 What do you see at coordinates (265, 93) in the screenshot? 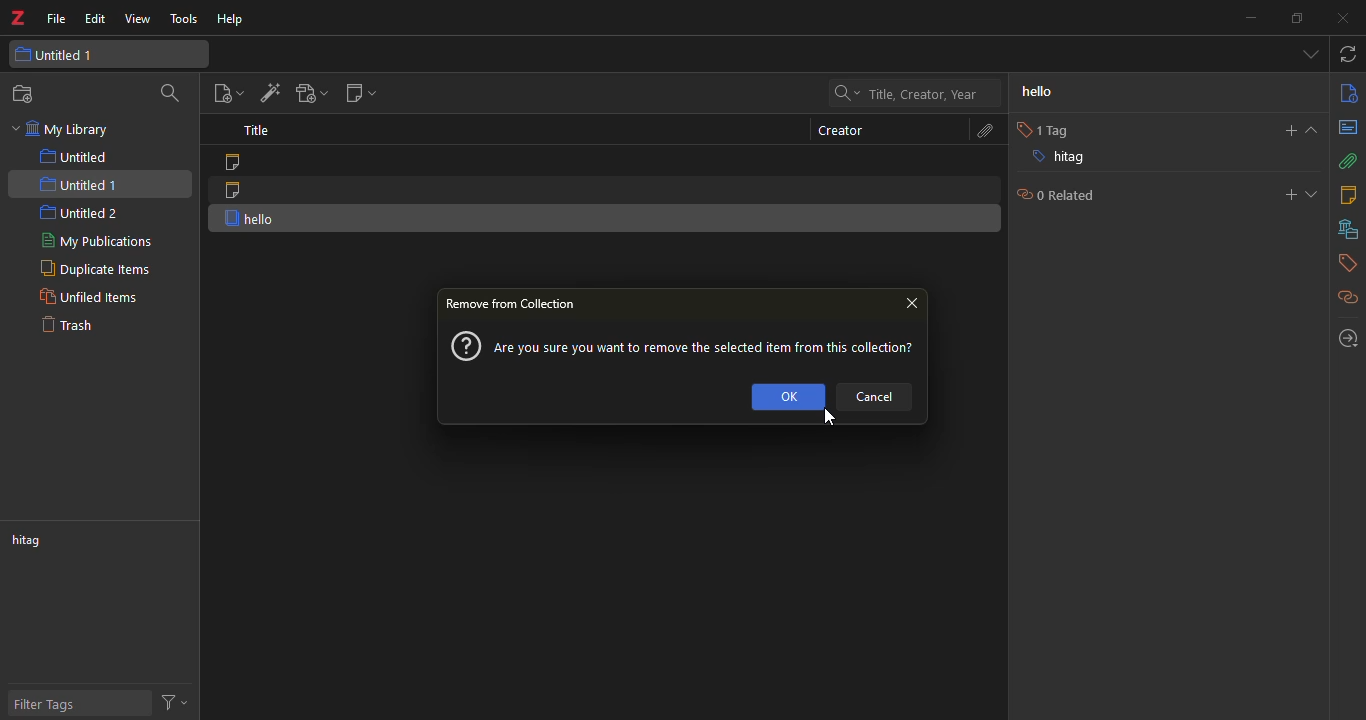
I see `add item` at bounding box center [265, 93].